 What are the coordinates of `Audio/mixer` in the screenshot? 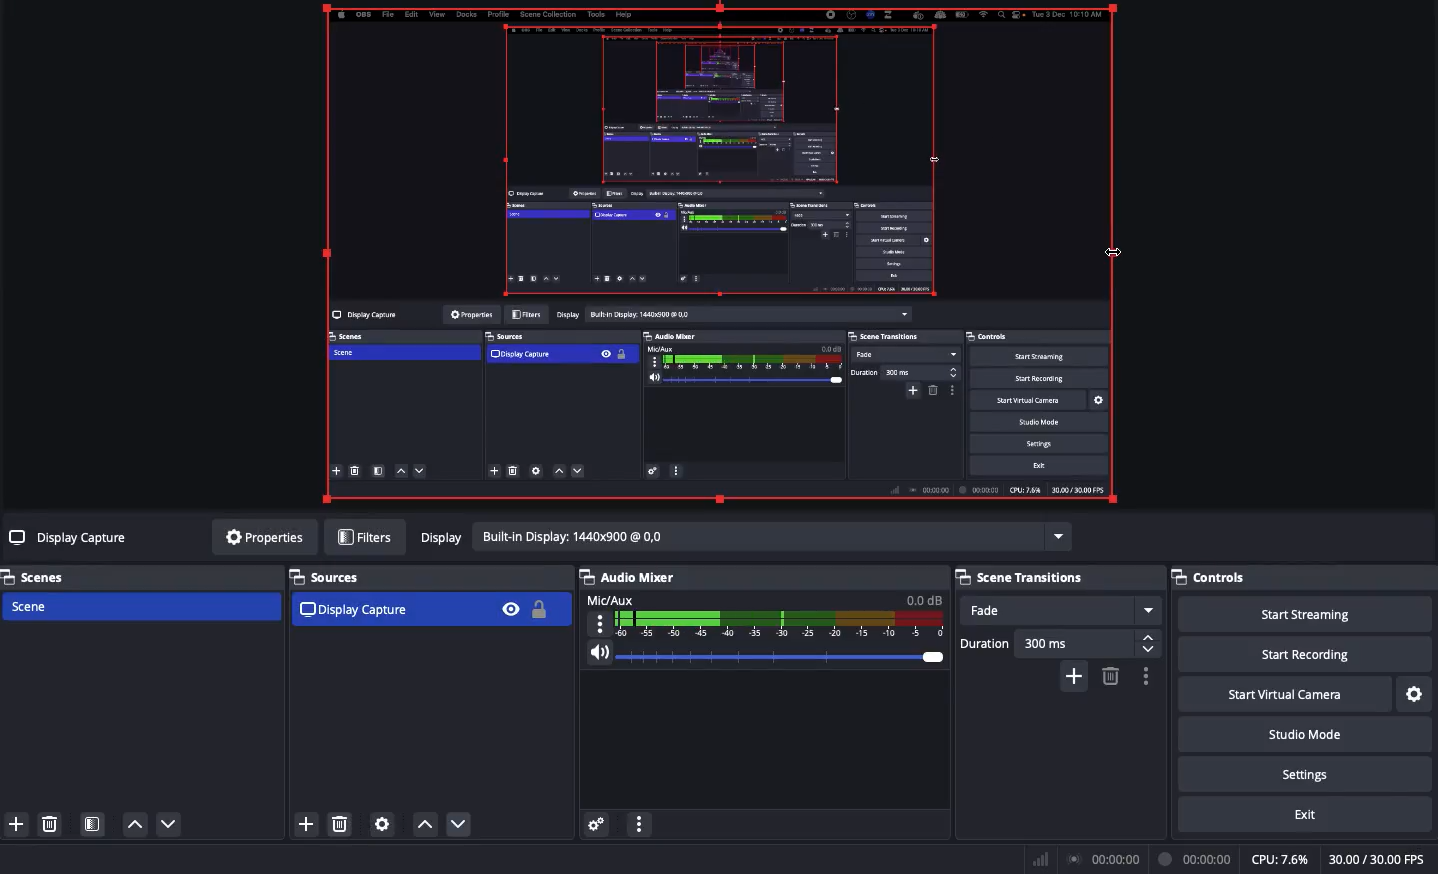 It's located at (756, 574).